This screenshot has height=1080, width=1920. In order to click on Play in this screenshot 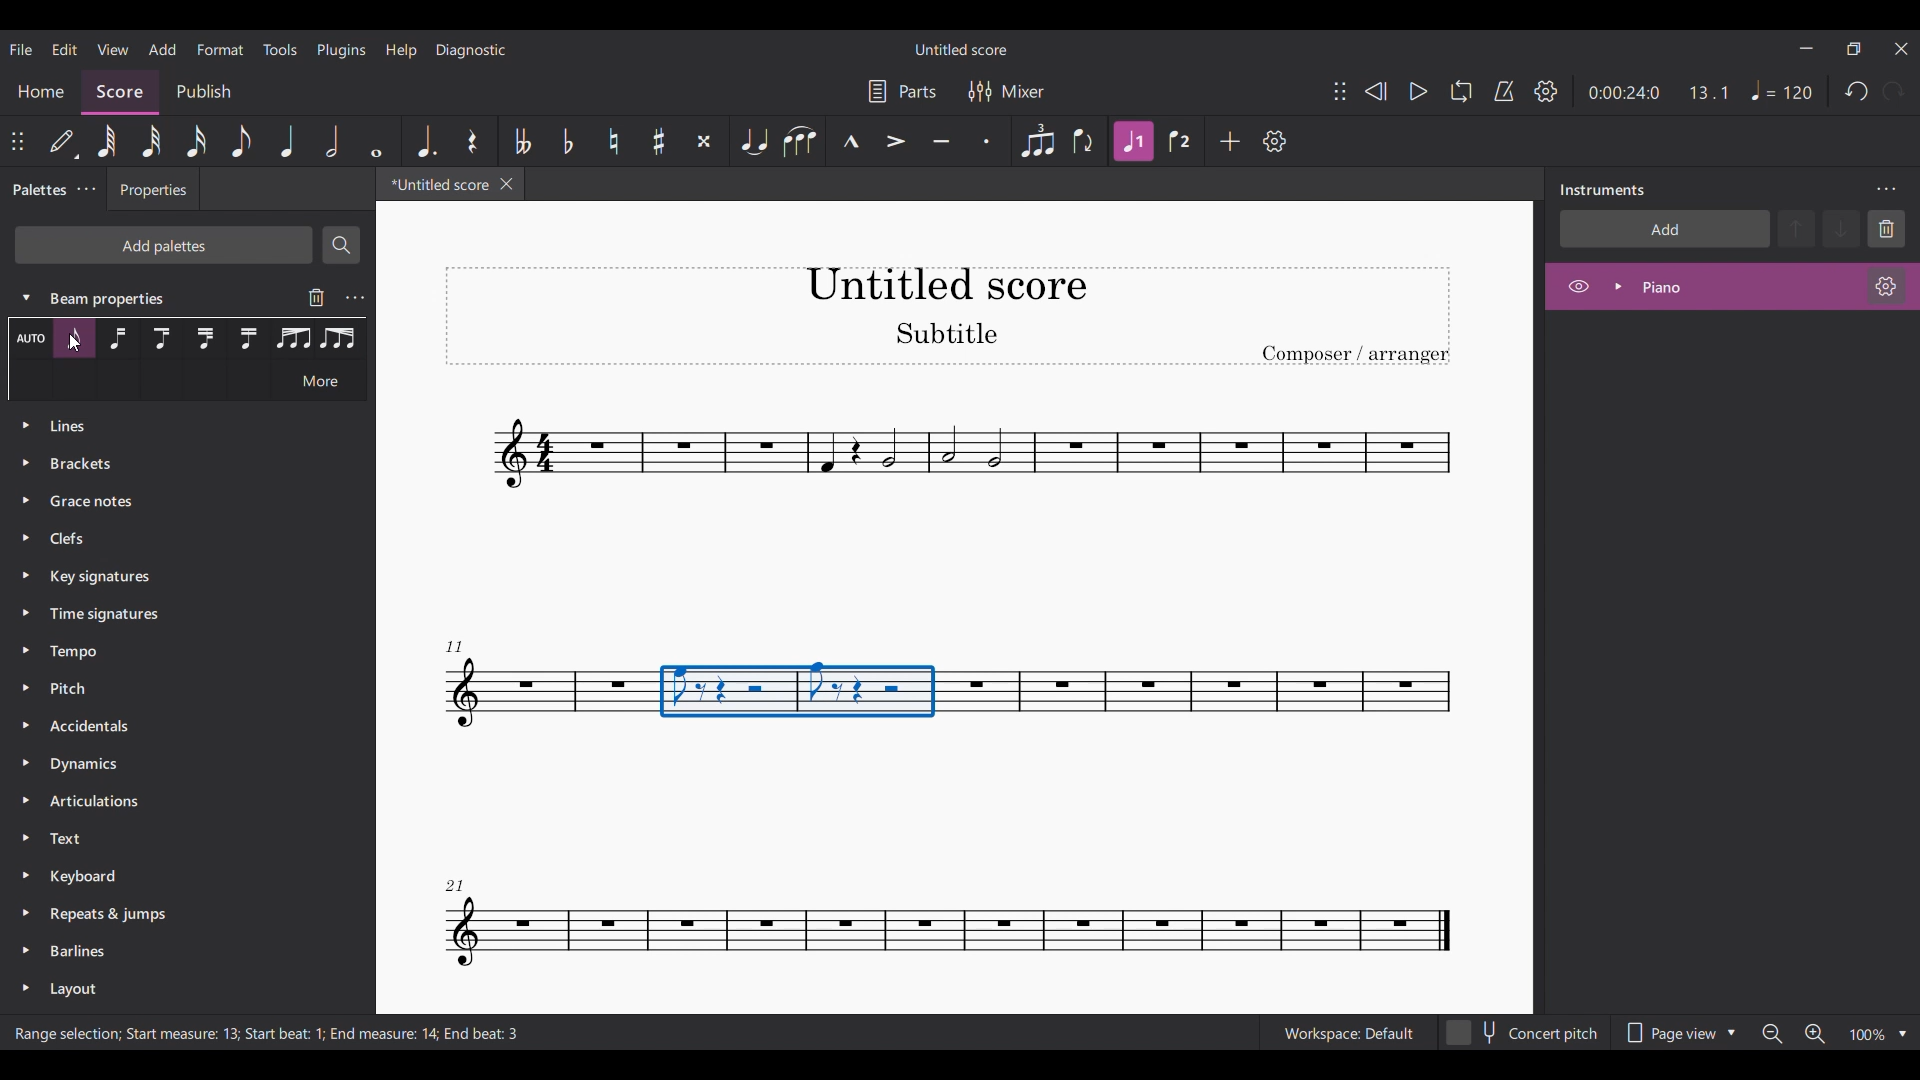, I will do `click(1418, 91)`.